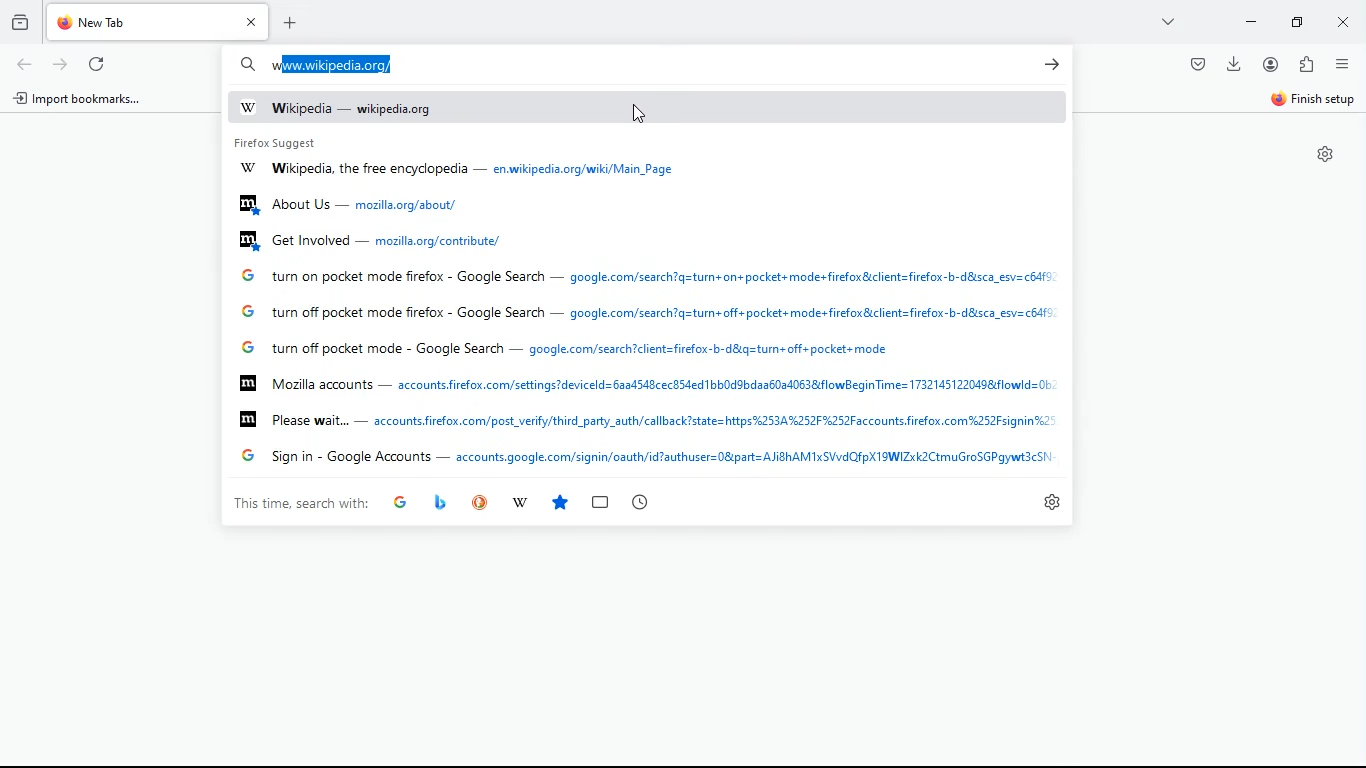 The image size is (1366, 768). I want to click on maximize, so click(1296, 22).